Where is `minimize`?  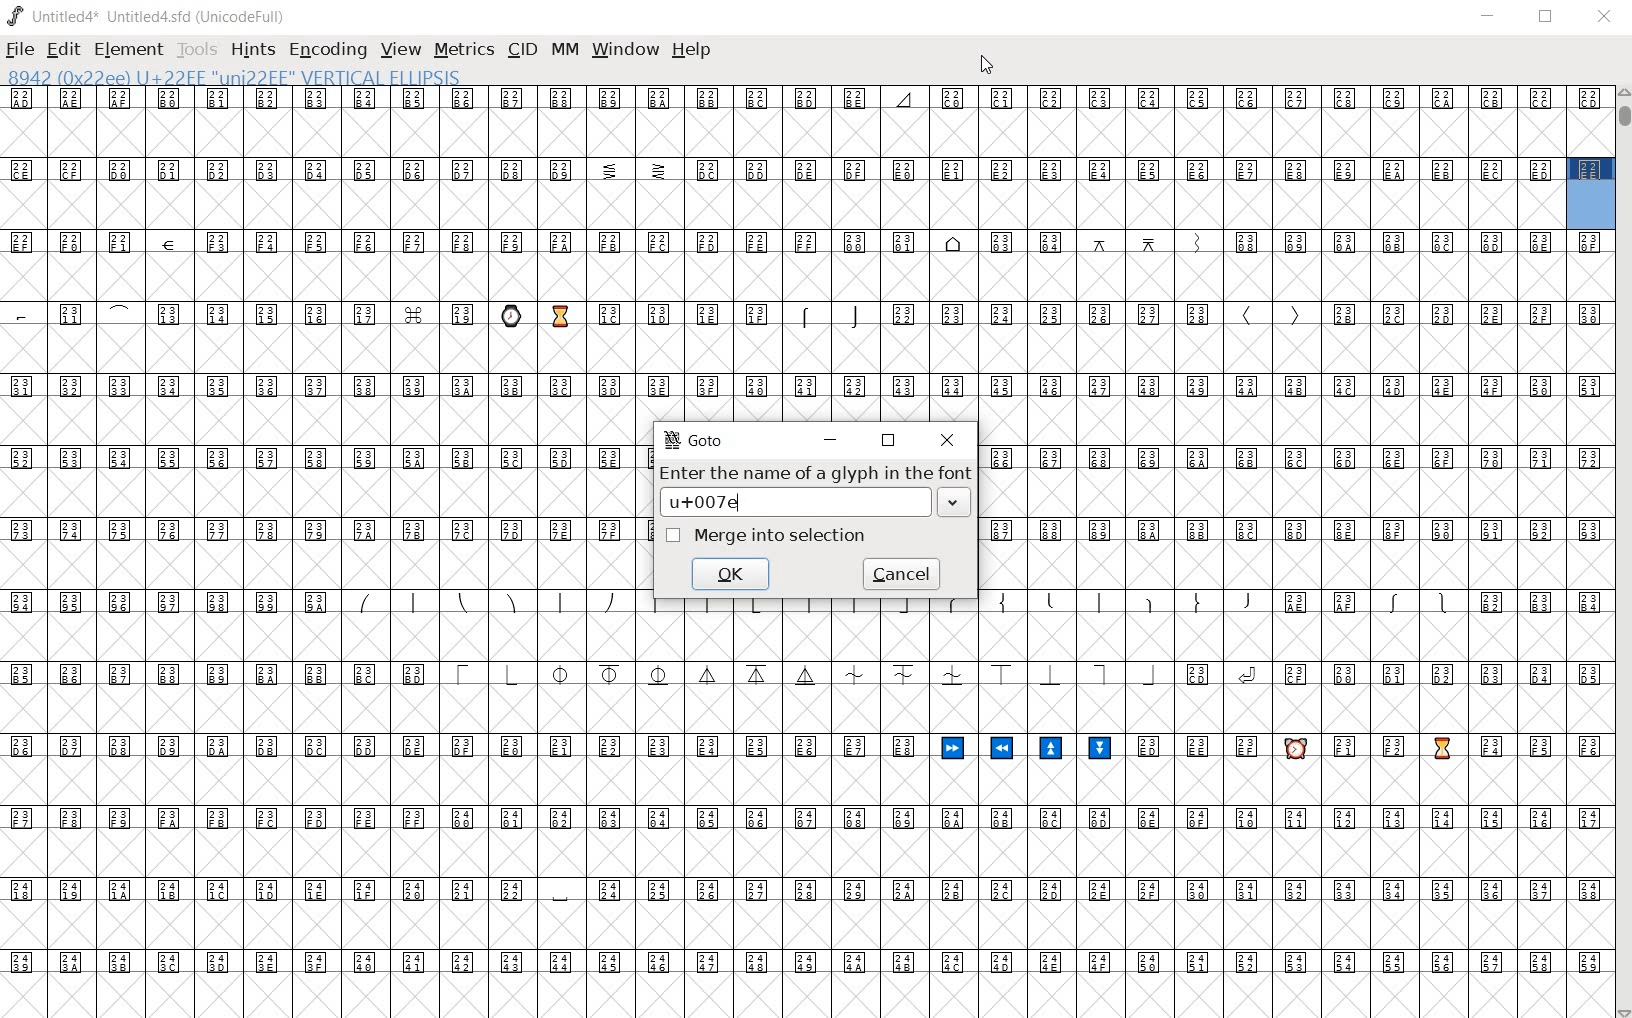
minimize is located at coordinates (832, 438).